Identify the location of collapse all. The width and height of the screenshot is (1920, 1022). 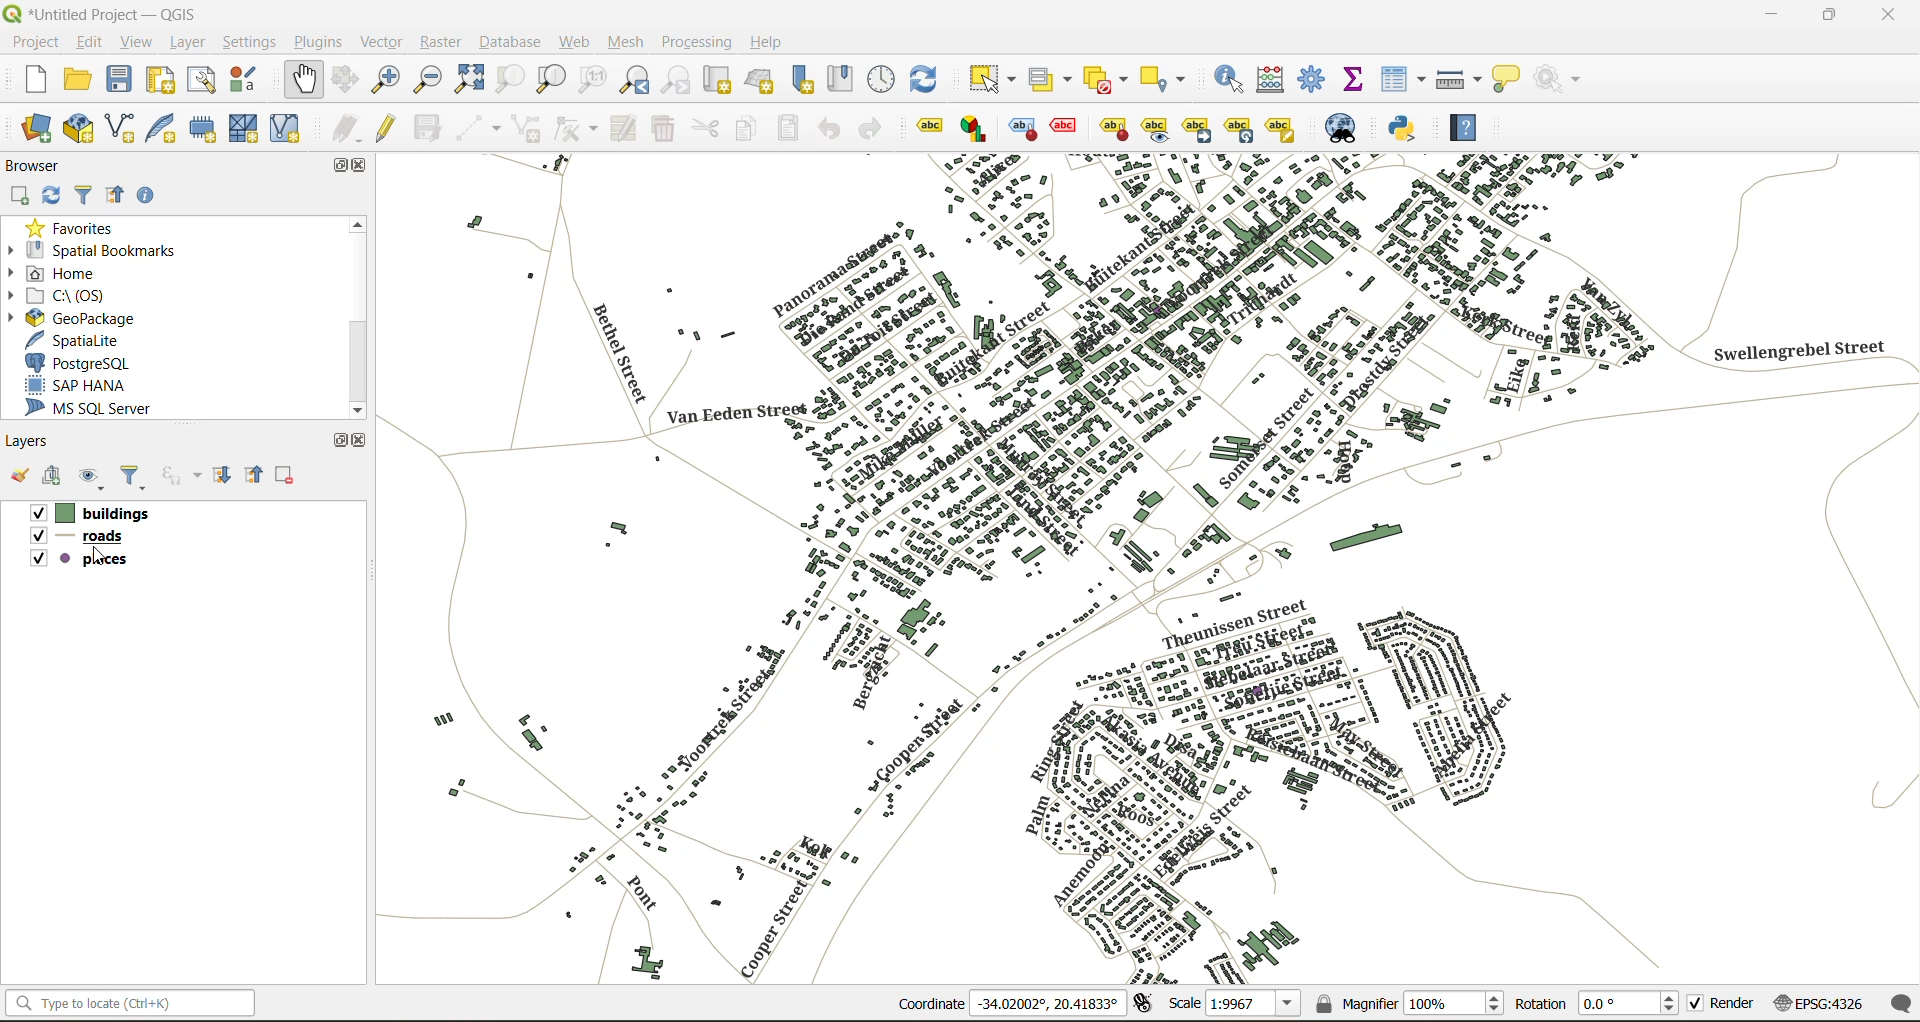
(256, 478).